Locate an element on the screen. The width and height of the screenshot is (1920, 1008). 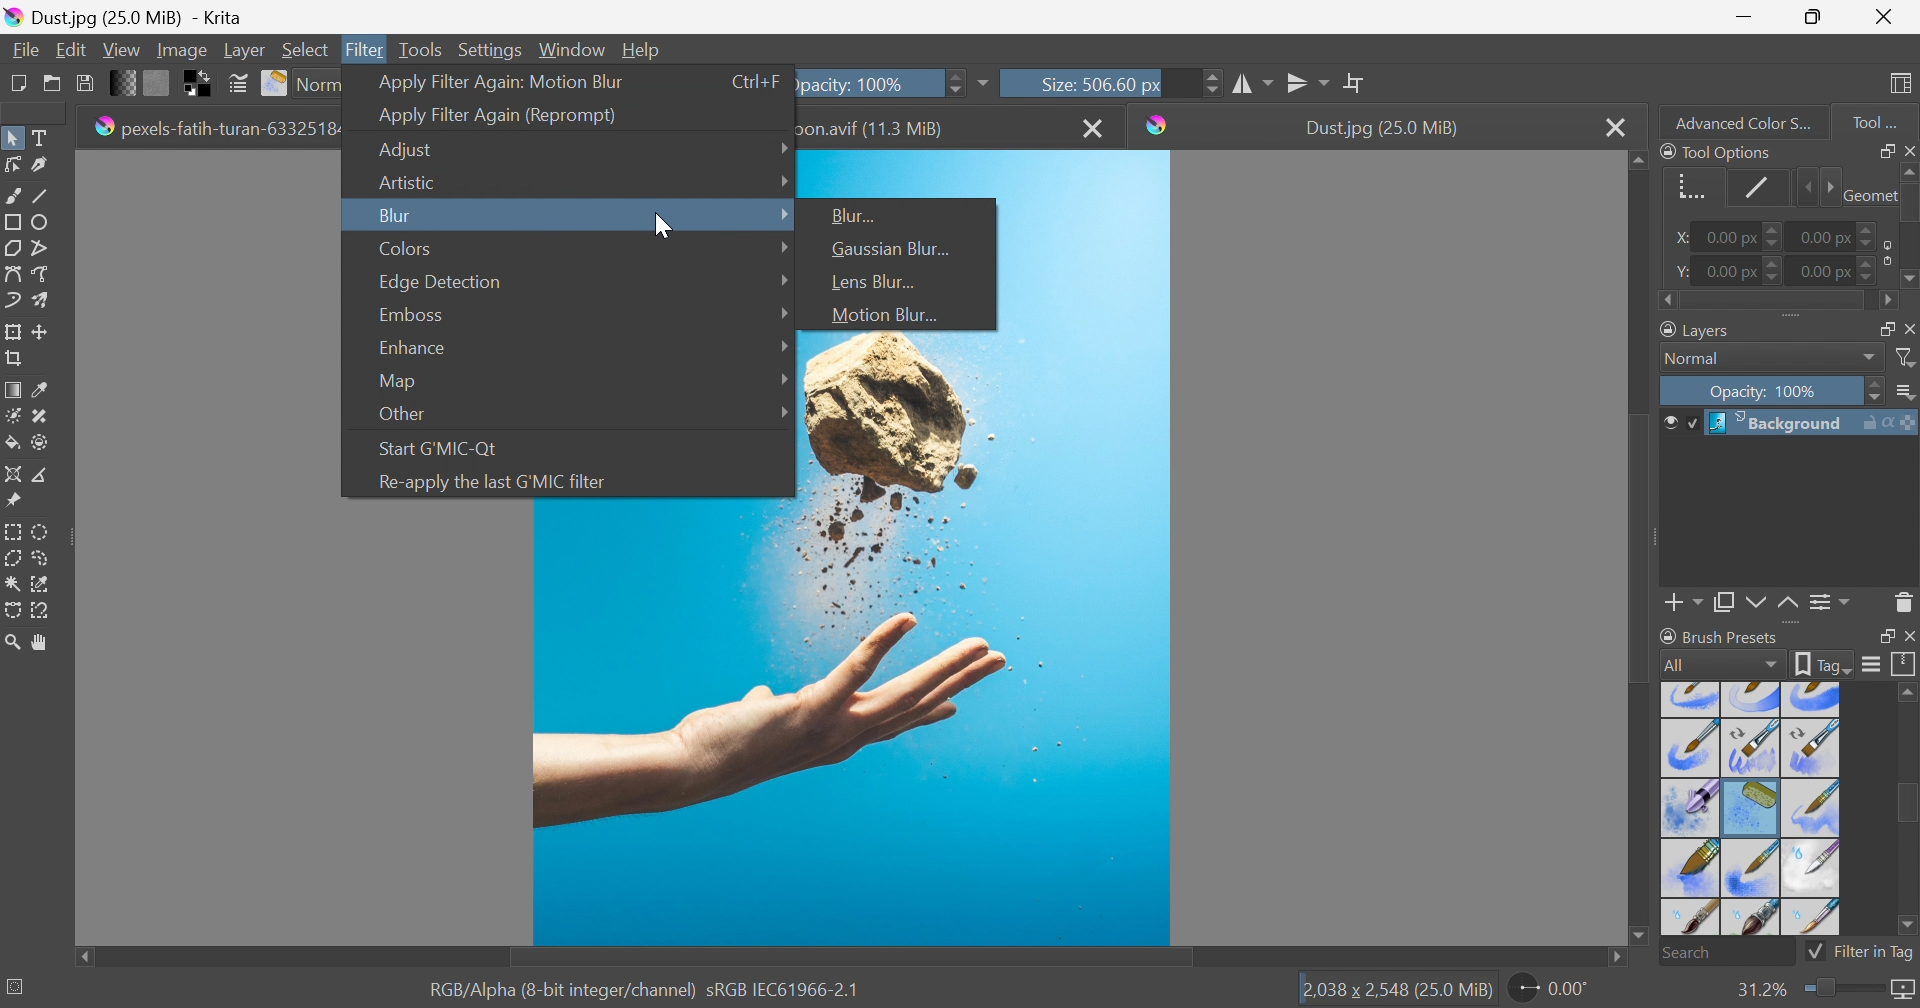
Create new document is located at coordinates (16, 83).